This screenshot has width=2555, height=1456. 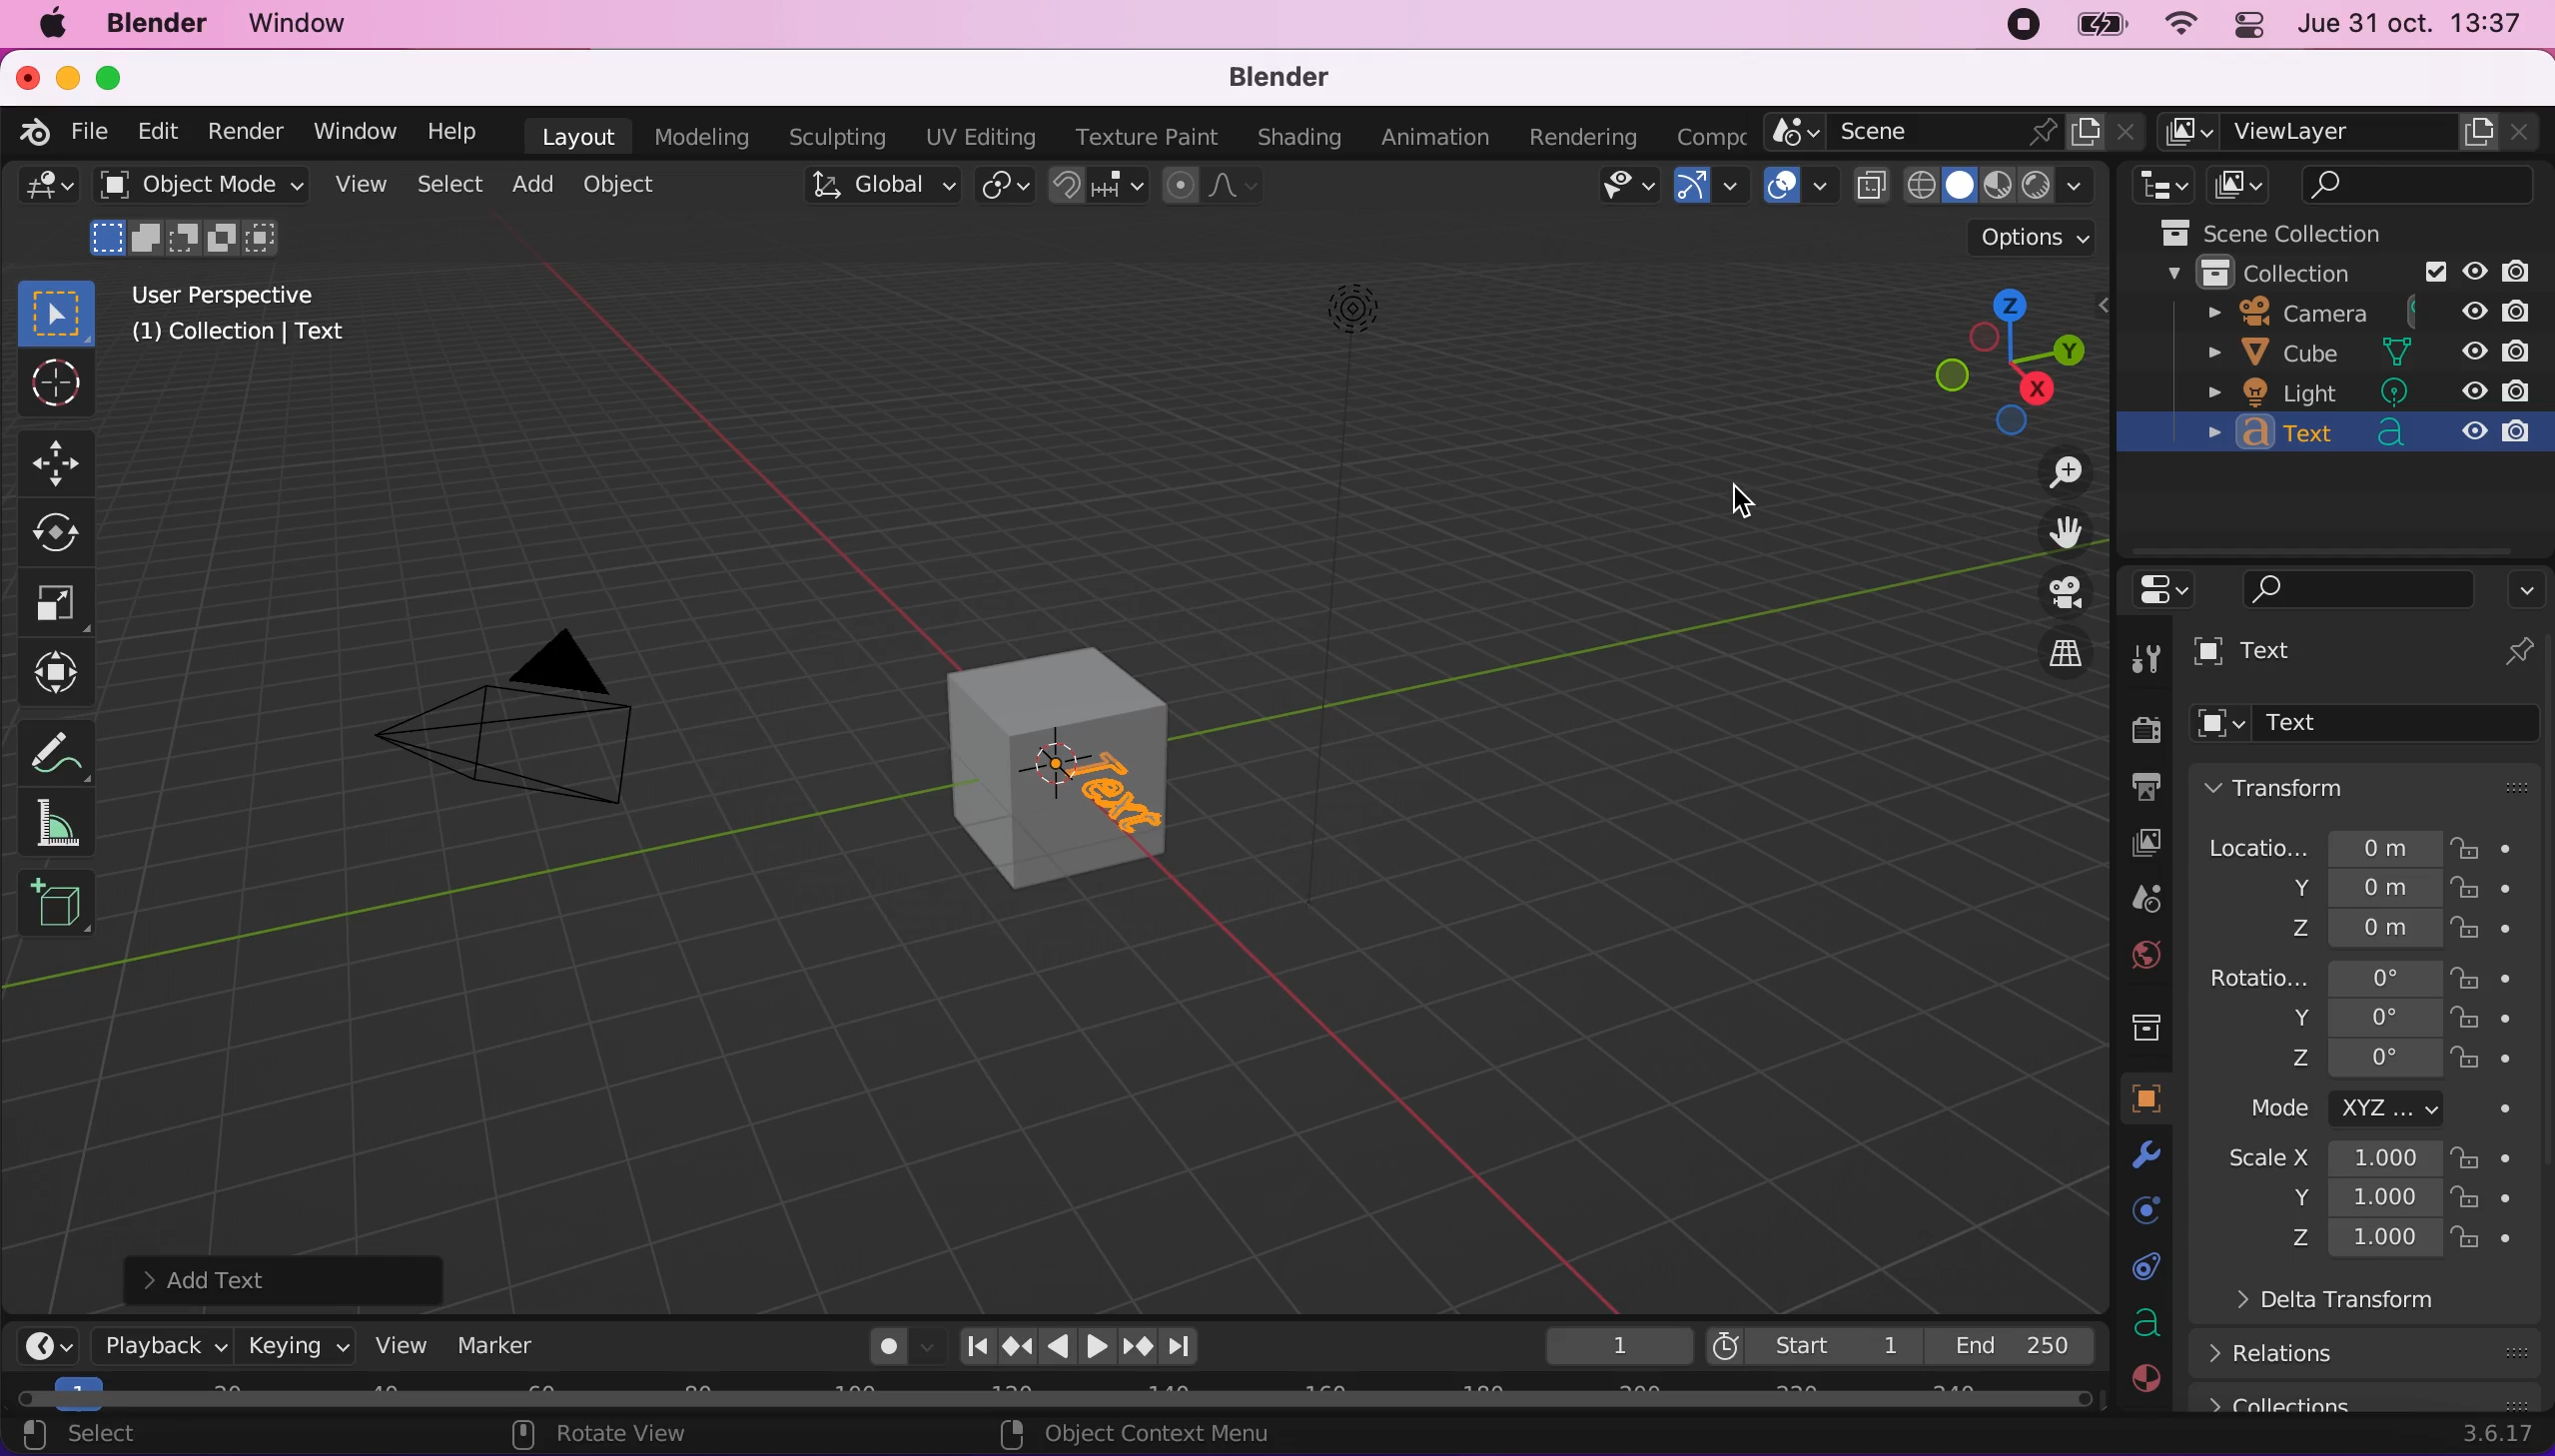 I want to click on transform, so click(x=2366, y=783).